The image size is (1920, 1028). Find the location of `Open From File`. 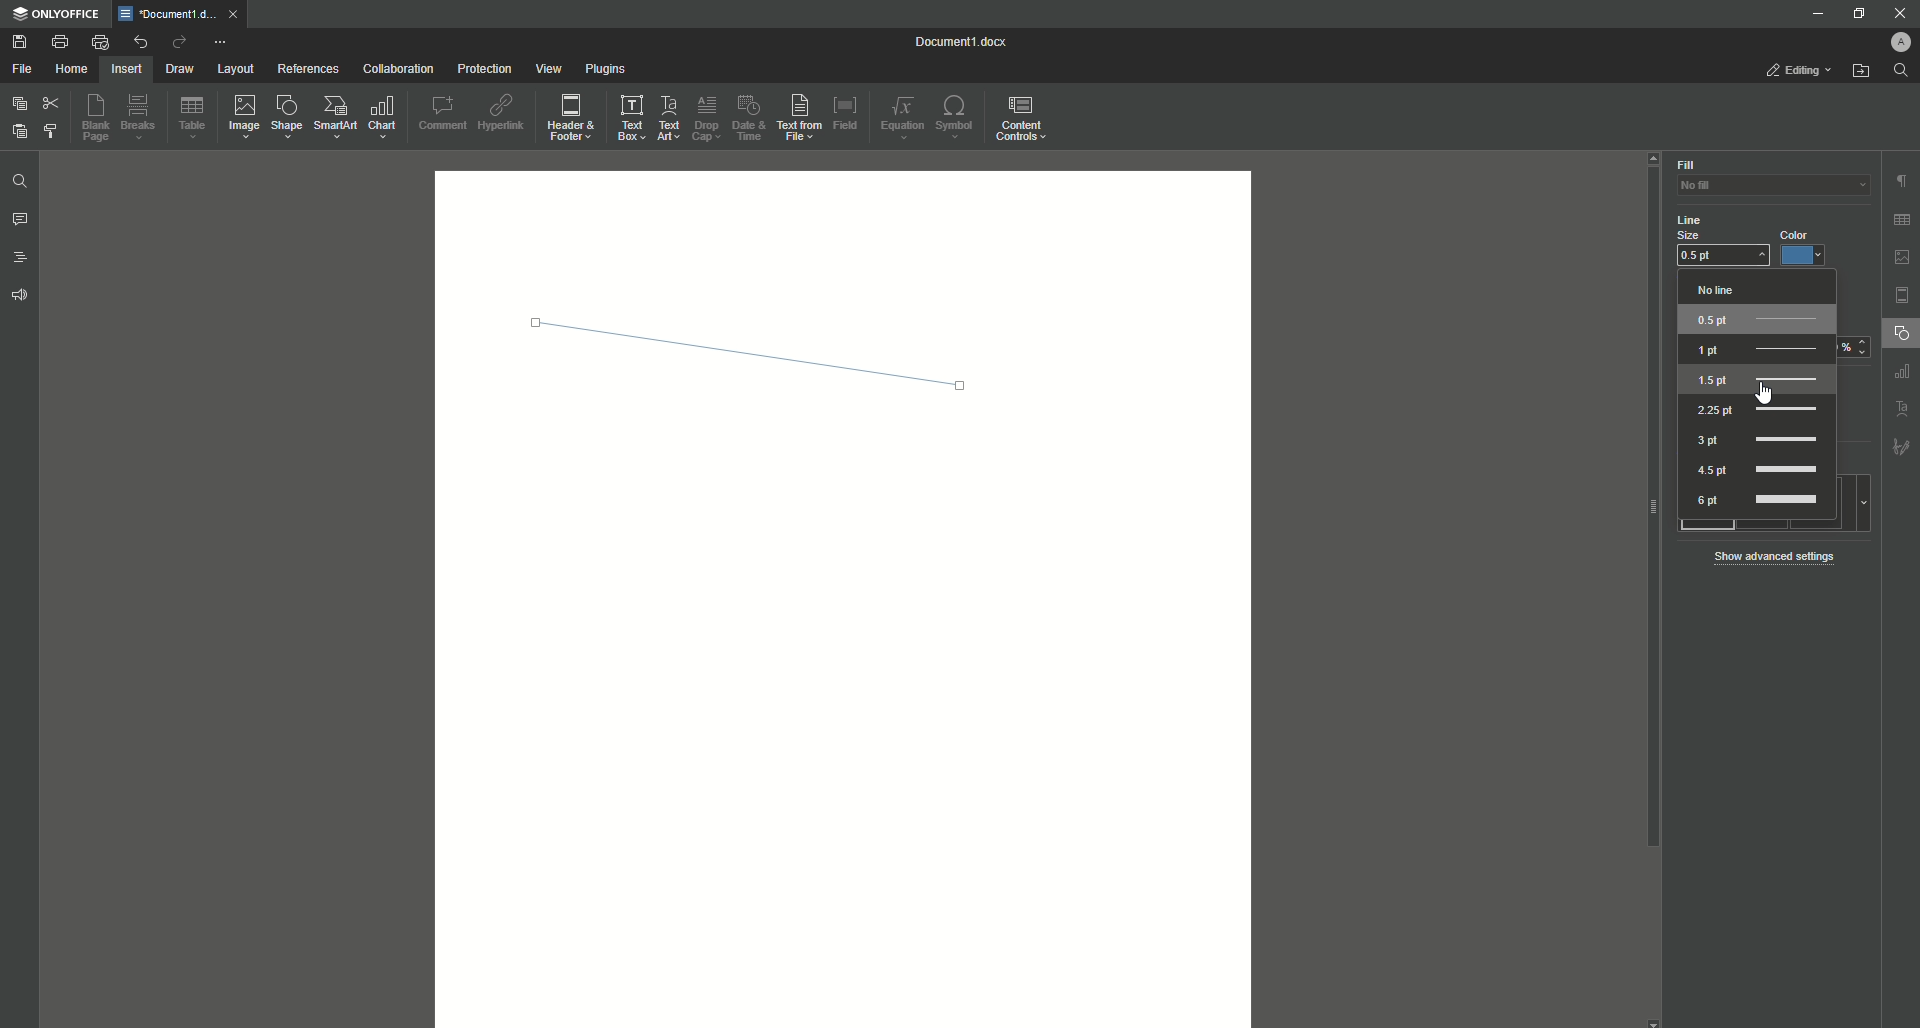

Open From File is located at coordinates (1861, 74).